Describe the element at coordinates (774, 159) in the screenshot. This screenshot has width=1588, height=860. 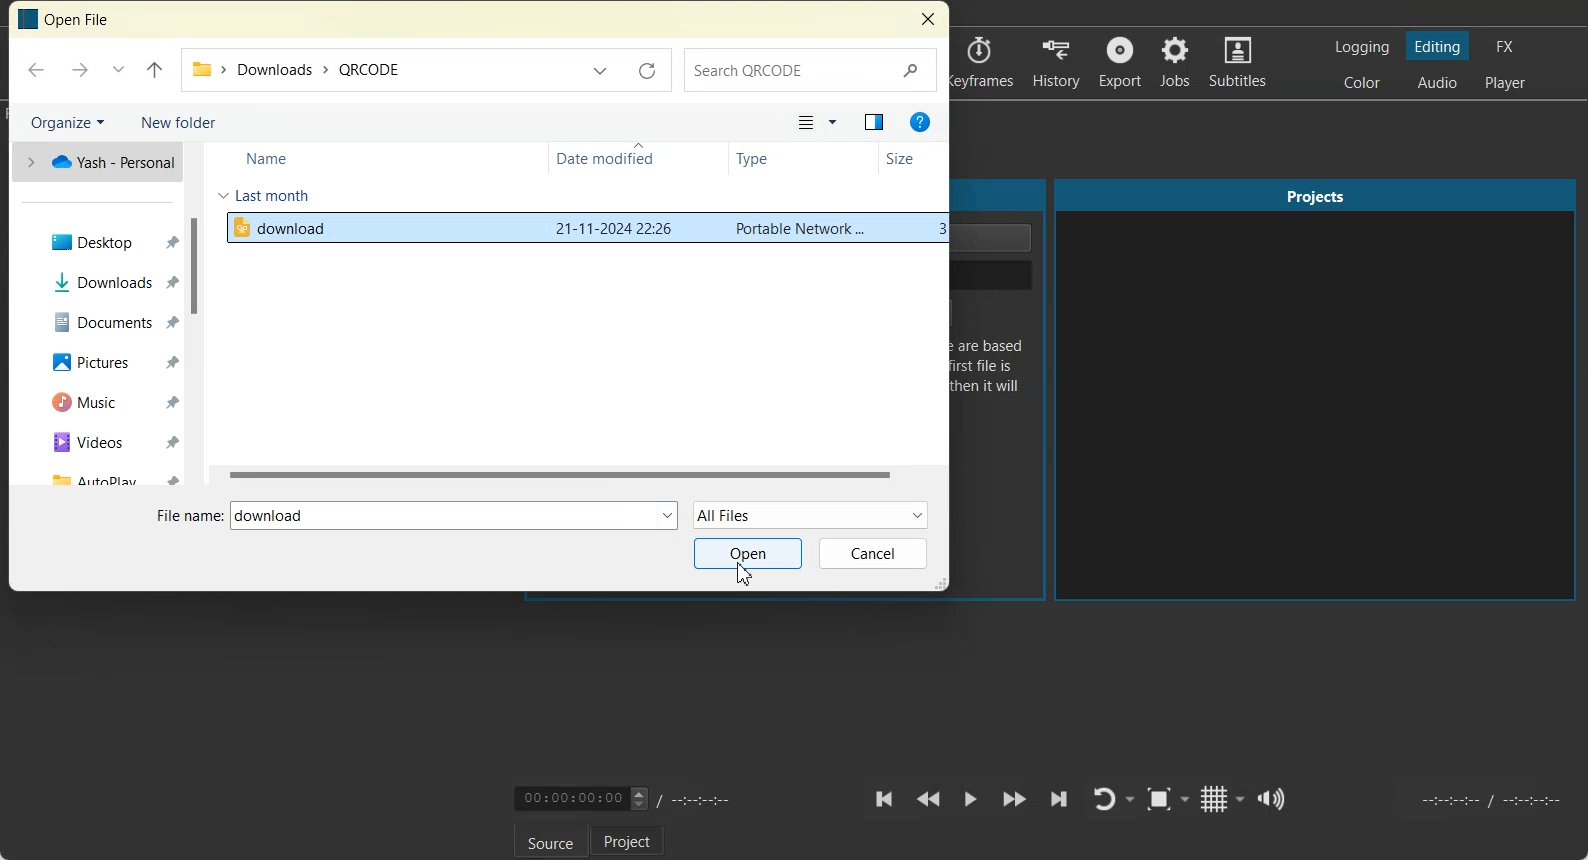
I see `Type` at that location.